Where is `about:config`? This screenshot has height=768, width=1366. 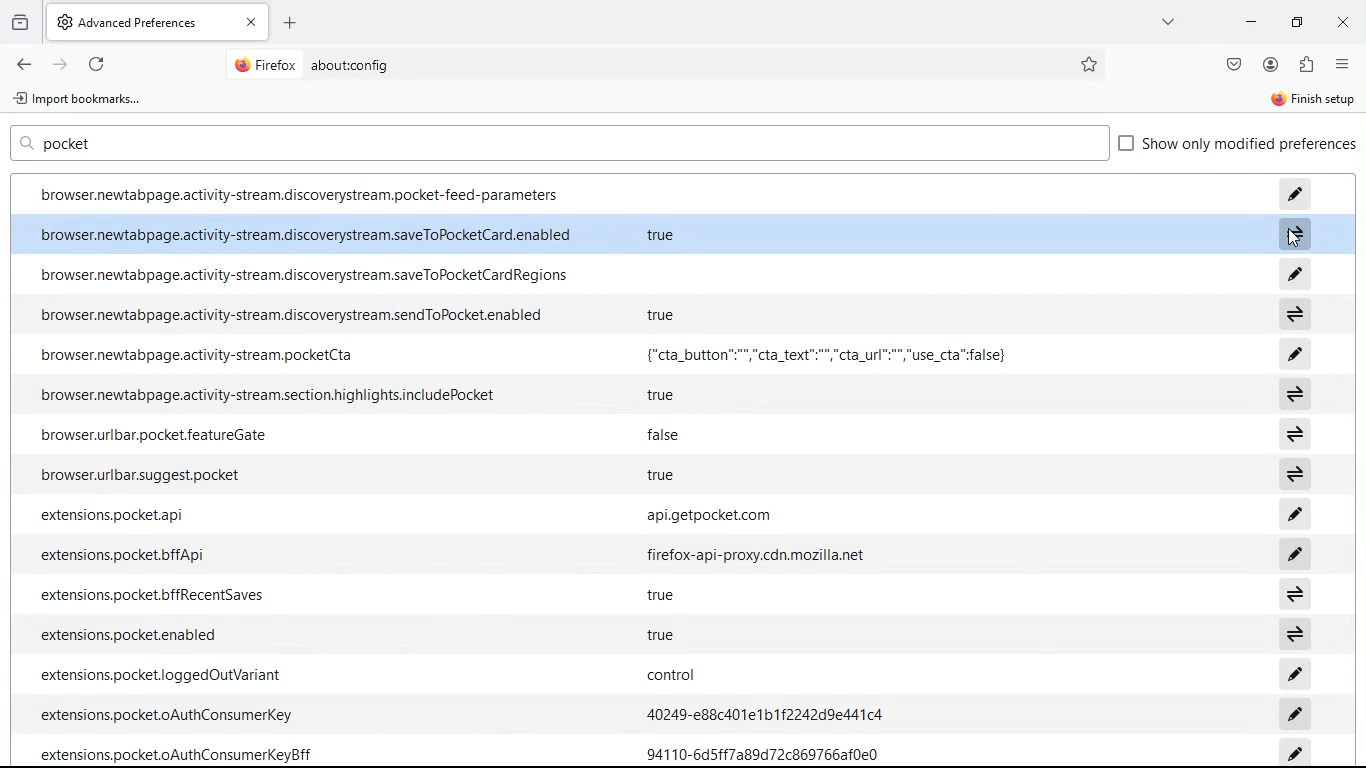 about:config is located at coordinates (348, 65).